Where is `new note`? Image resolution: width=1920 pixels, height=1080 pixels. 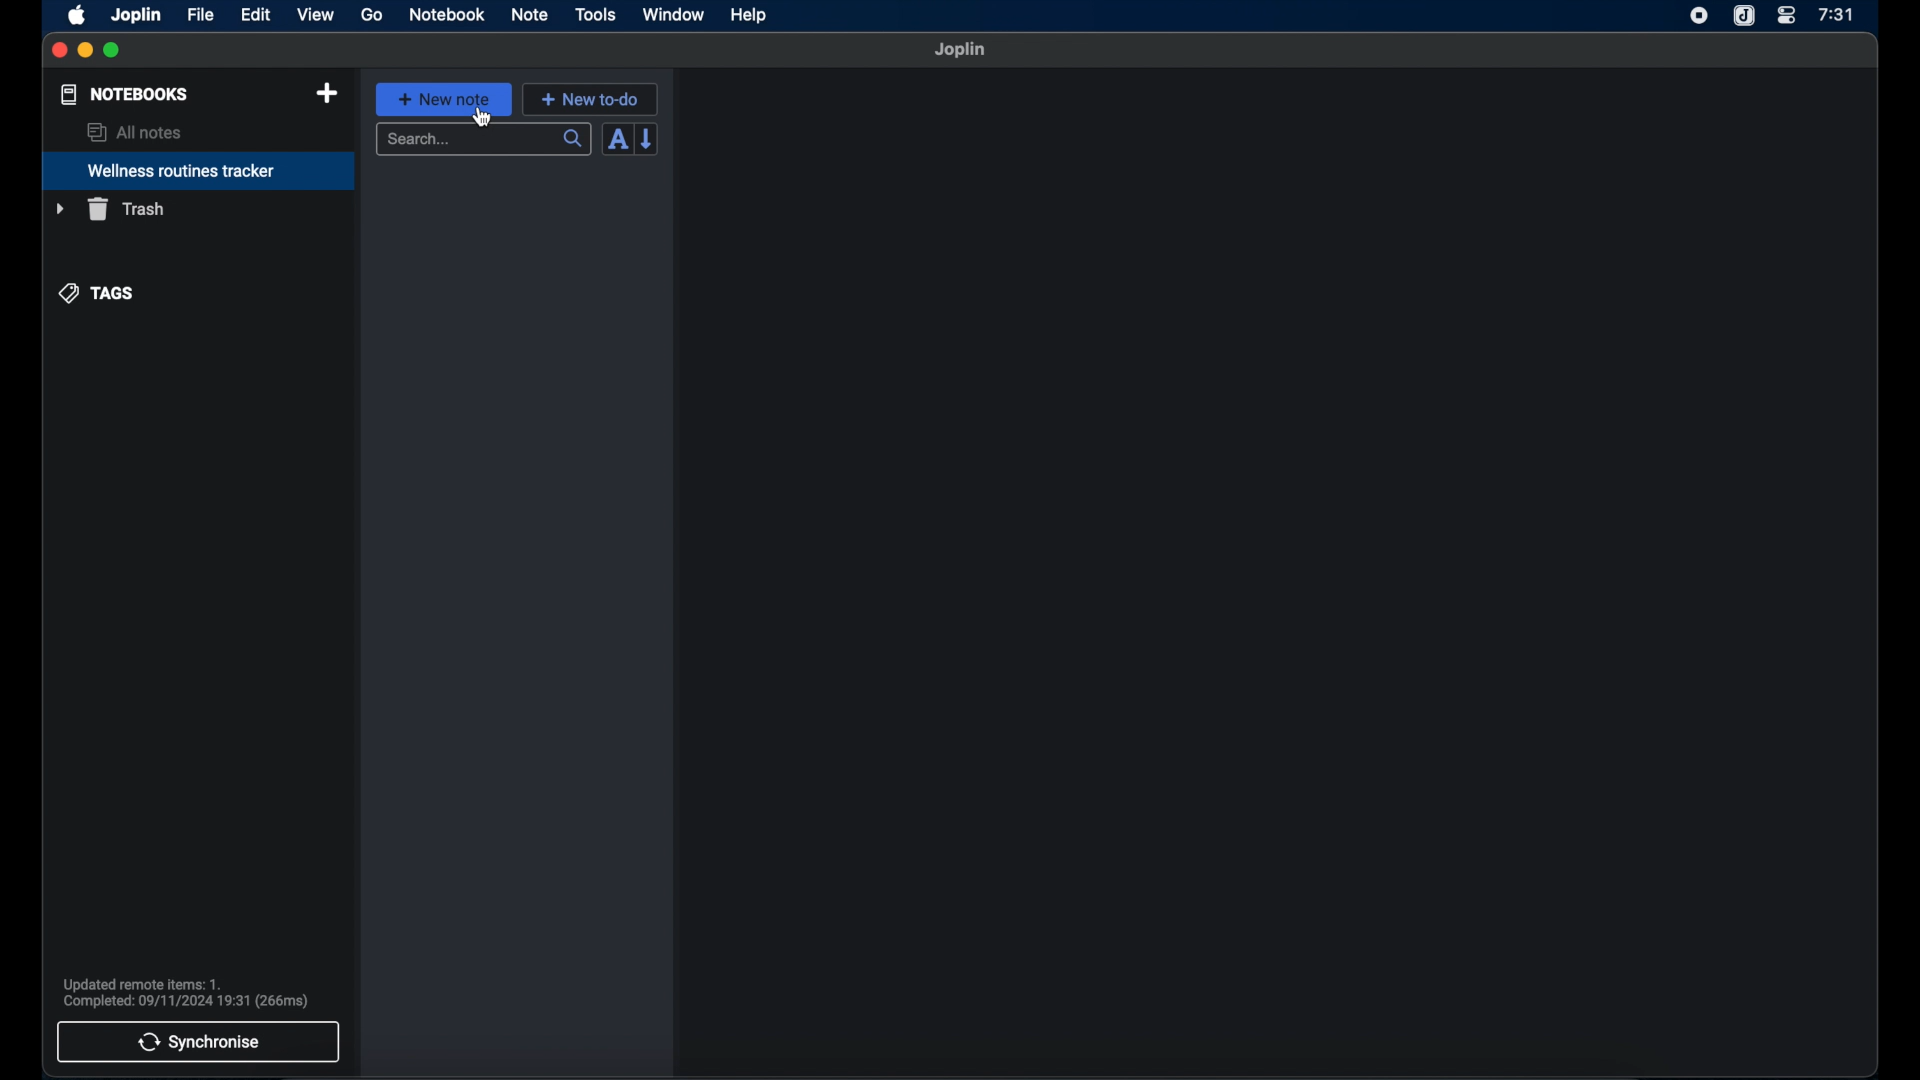
new note is located at coordinates (444, 99).